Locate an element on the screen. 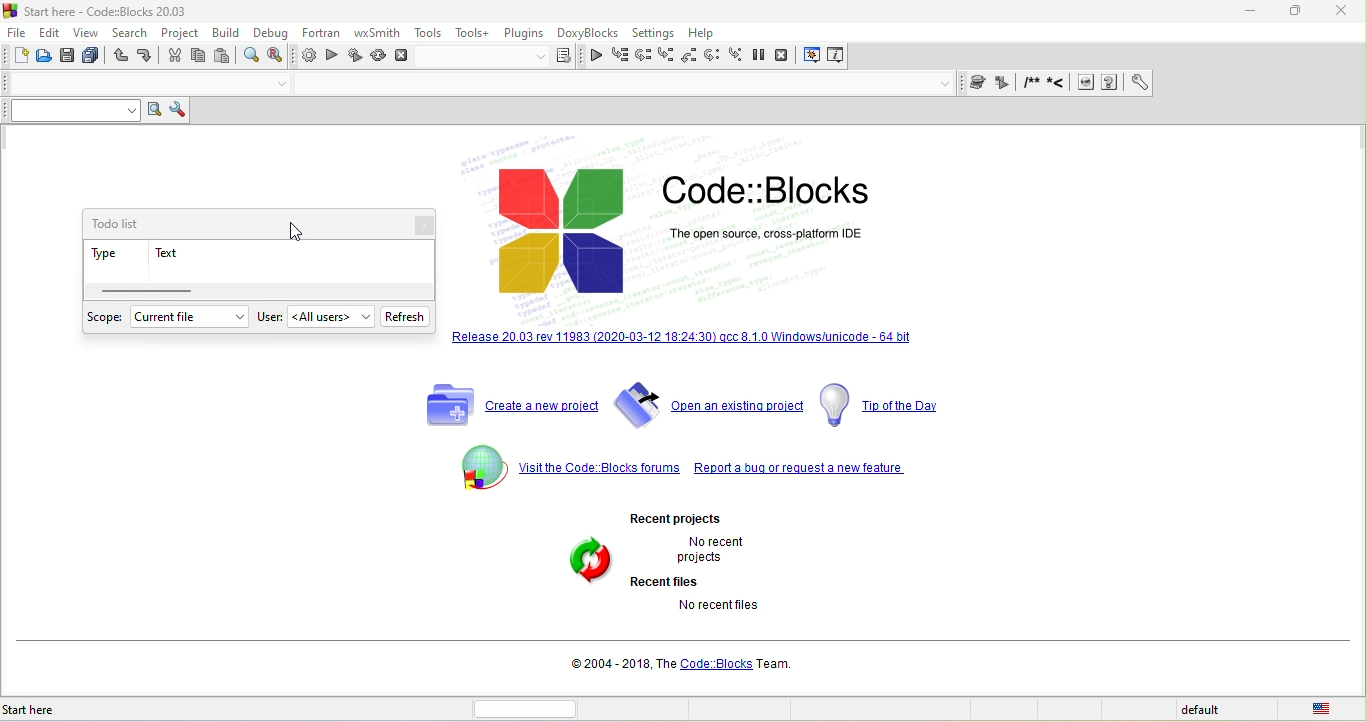 The image size is (1366, 722). replace is located at coordinates (276, 57).